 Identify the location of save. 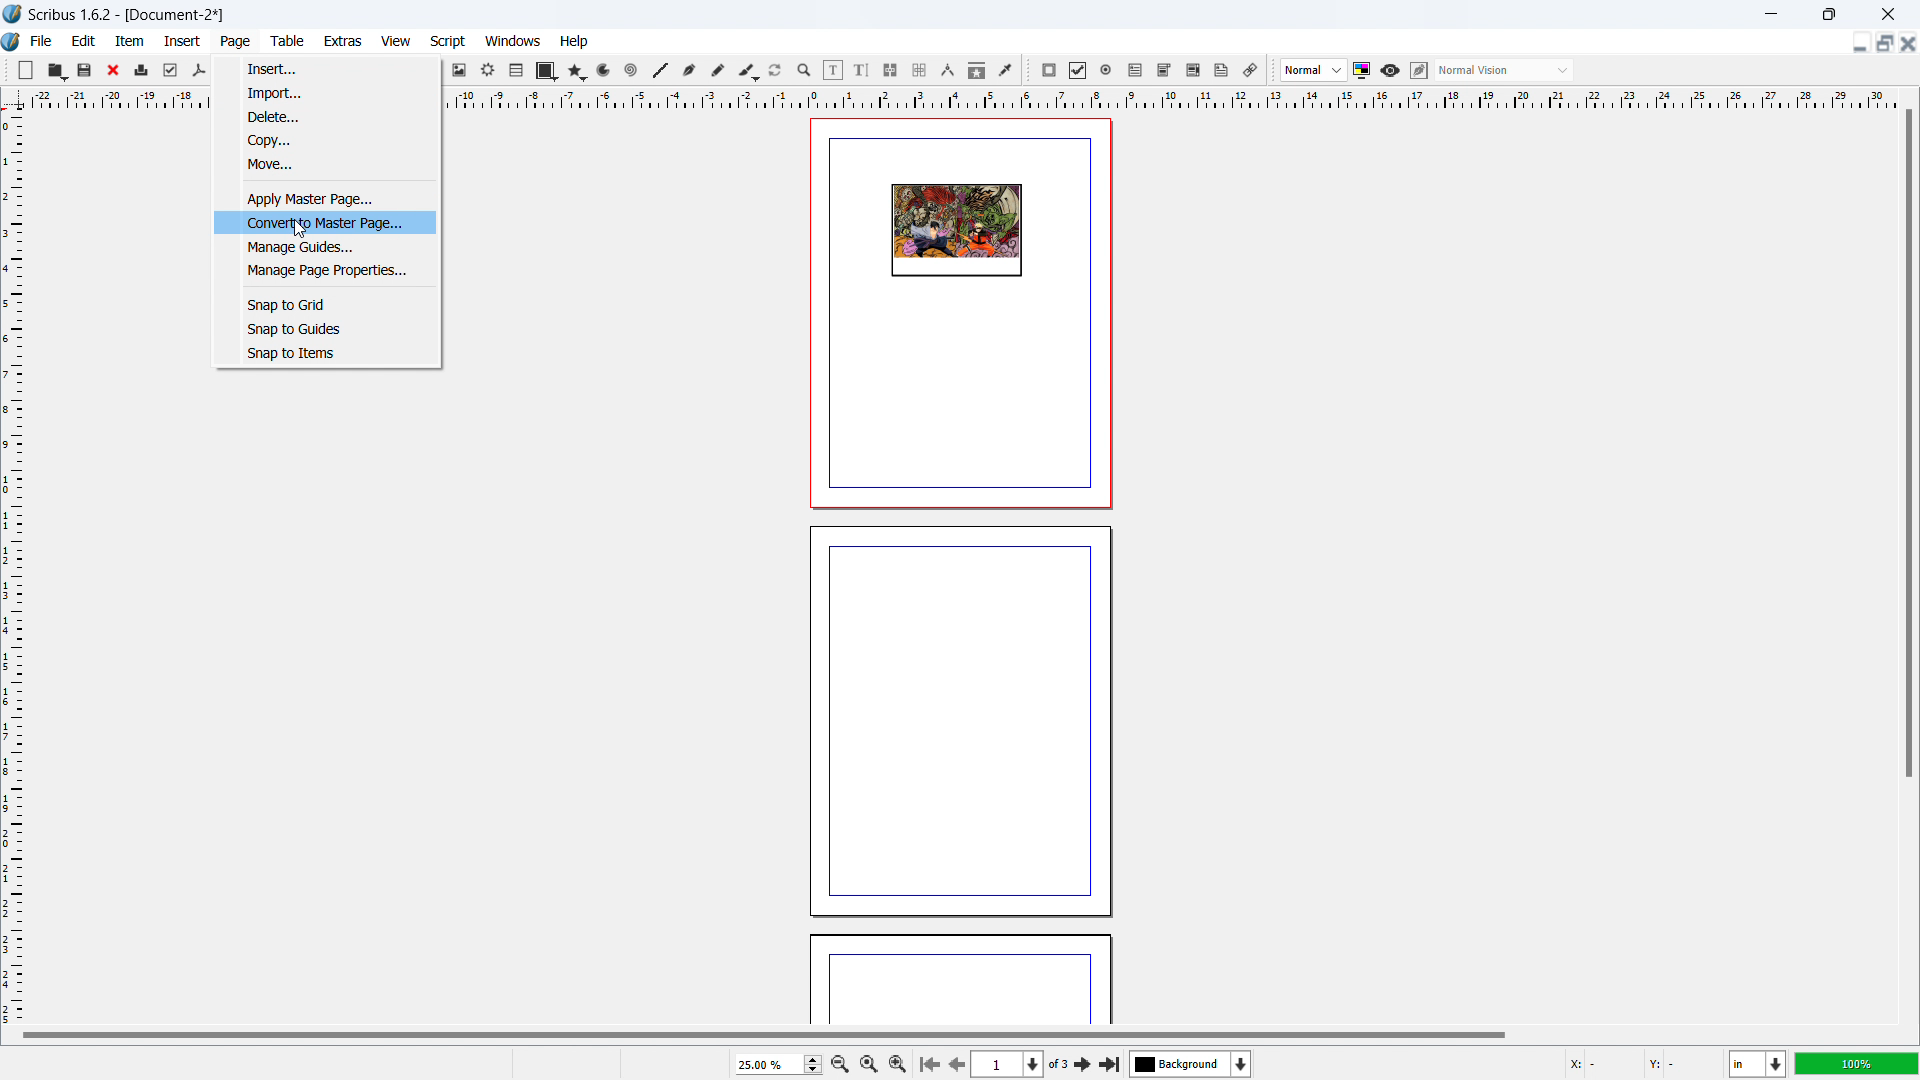
(86, 69).